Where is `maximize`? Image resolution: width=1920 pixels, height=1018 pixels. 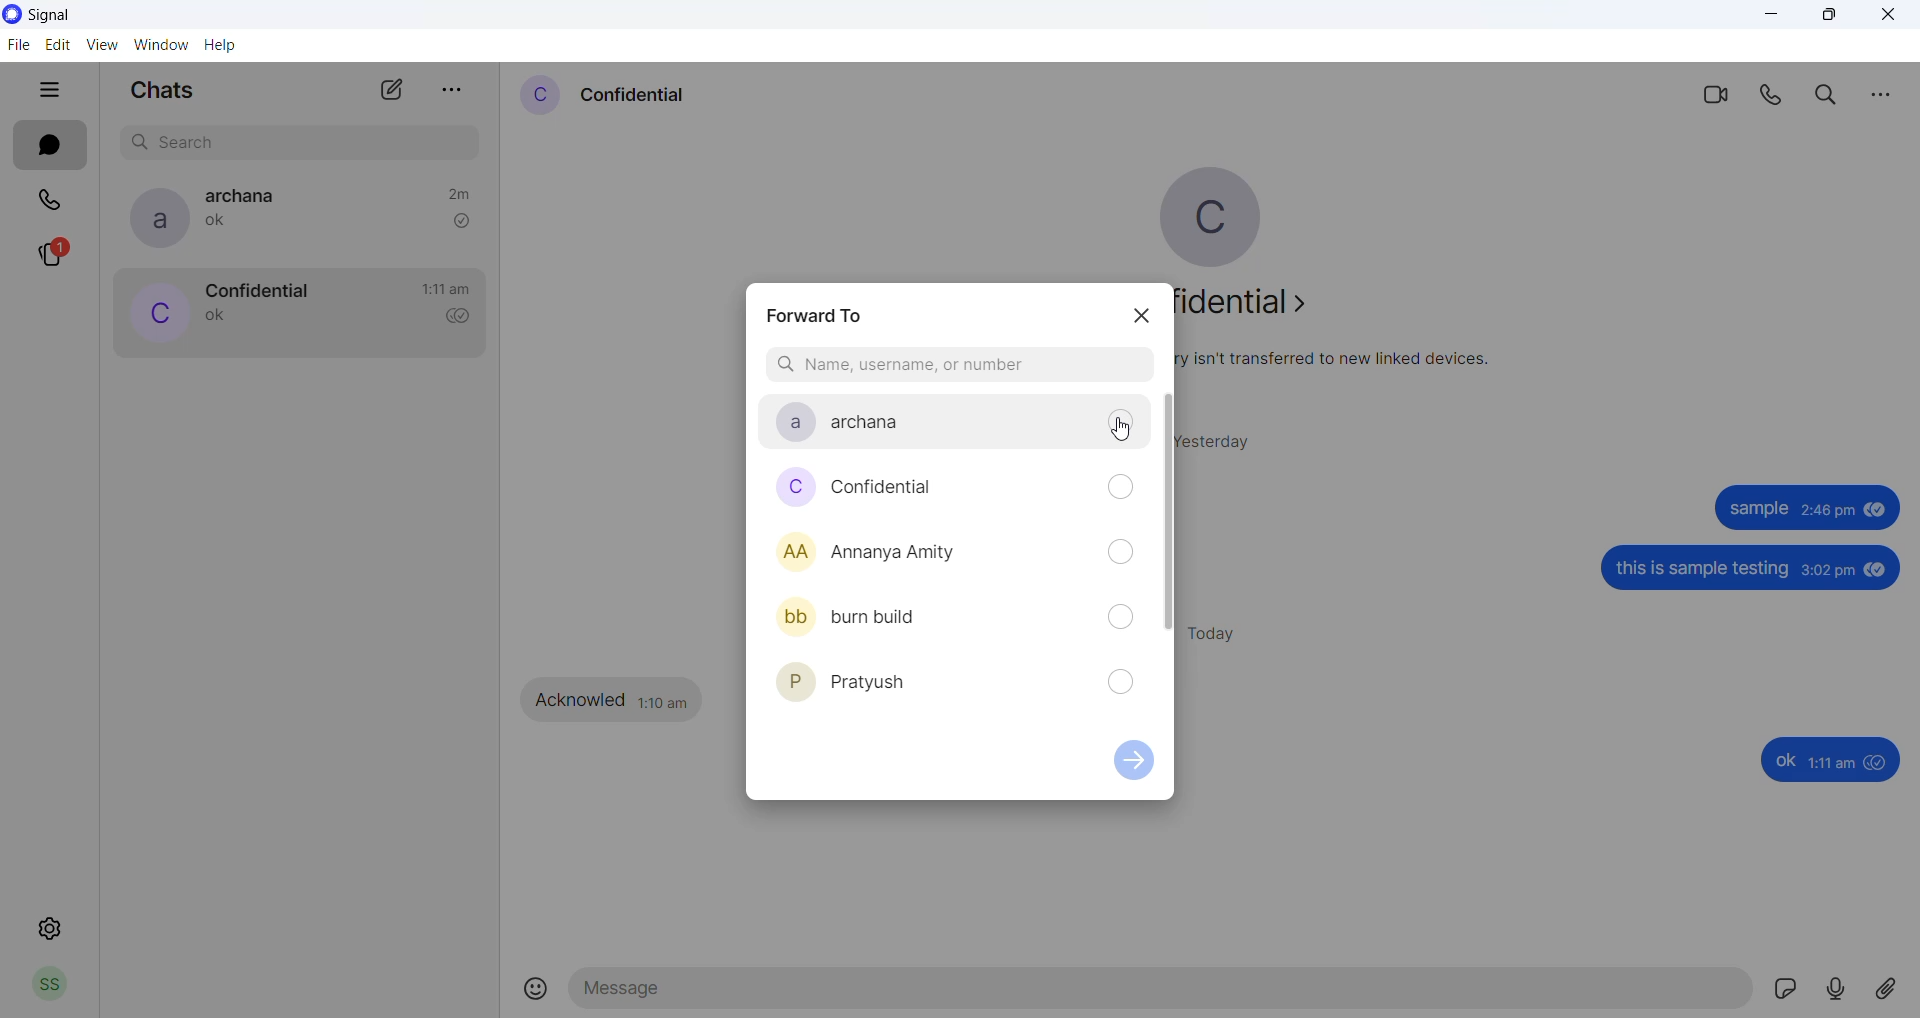 maximize is located at coordinates (1829, 18).